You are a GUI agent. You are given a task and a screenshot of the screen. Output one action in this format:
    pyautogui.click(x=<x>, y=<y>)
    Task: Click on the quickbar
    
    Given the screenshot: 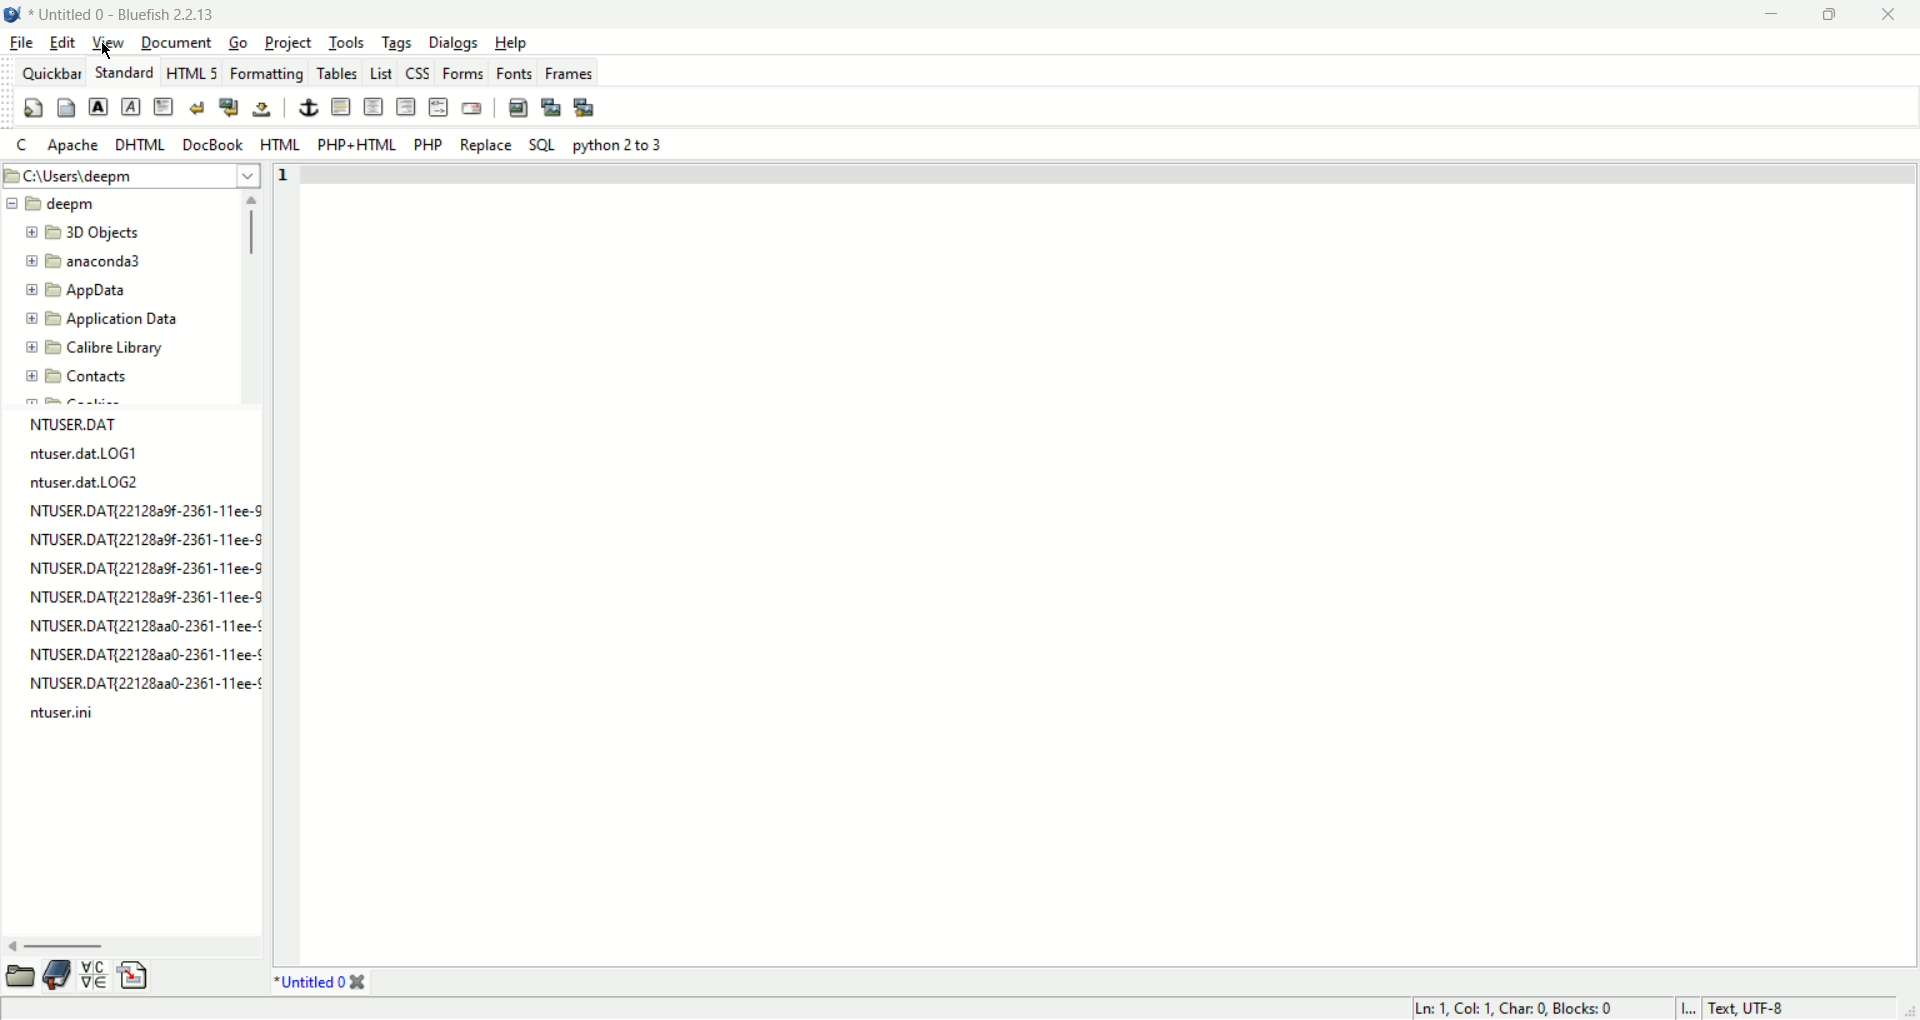 What is the action you would take?
    pyautogui.click(x=51, y=70)
    